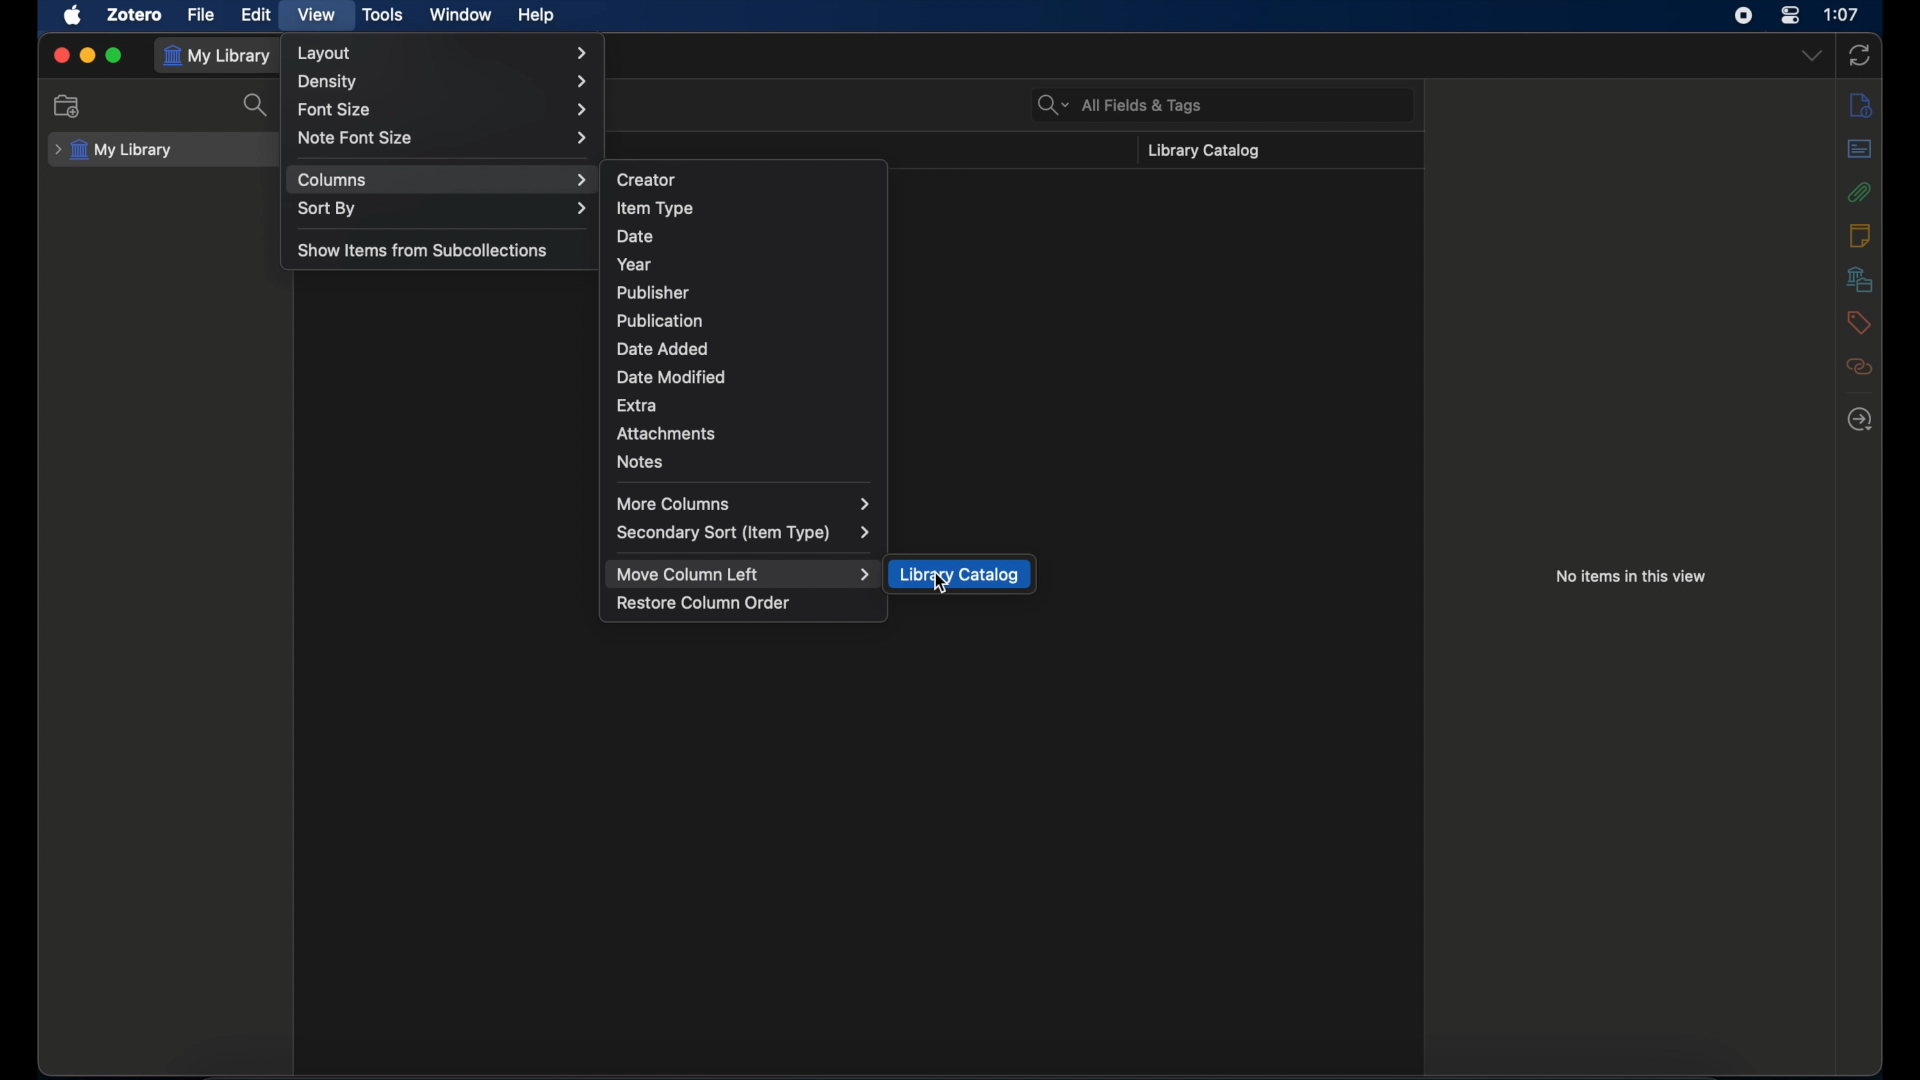 This screenshot has height=1080, width=1920. I want to click on attachments, so click(1860, 193).